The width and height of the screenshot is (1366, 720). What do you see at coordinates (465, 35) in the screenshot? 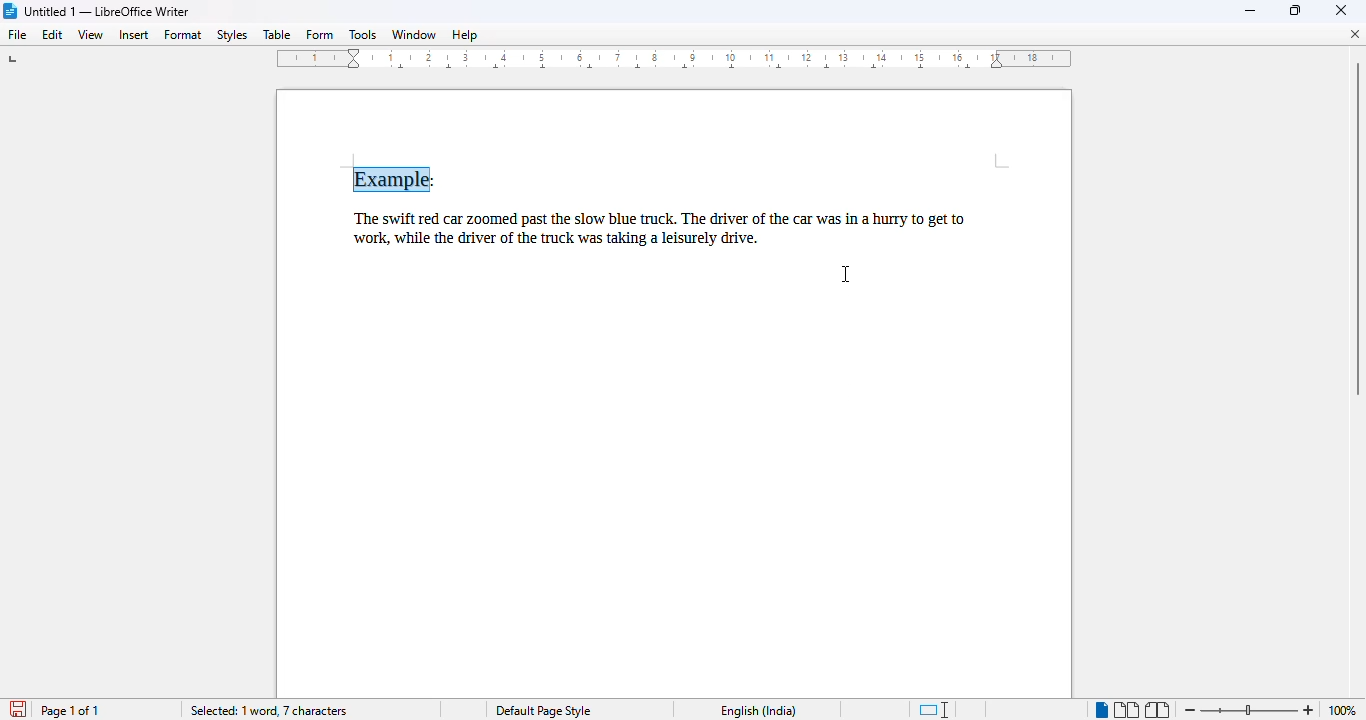
I see `help` at bounding box center [465, 35].